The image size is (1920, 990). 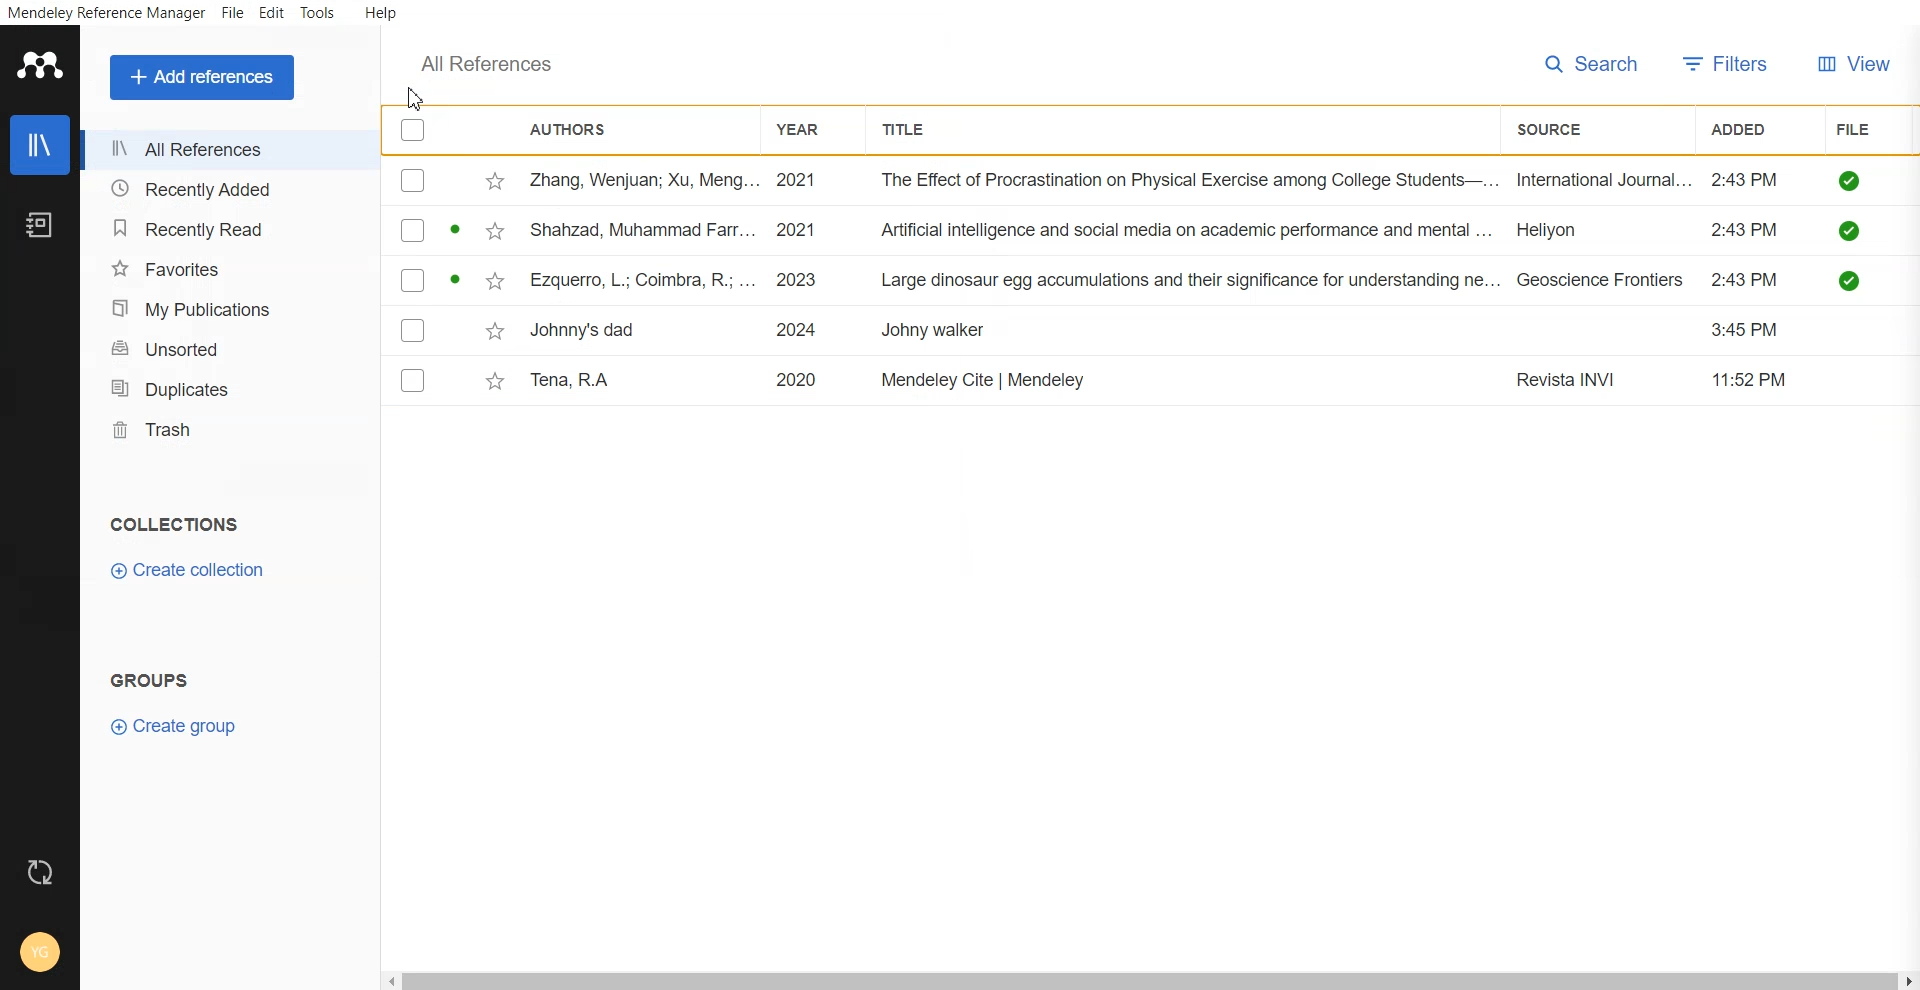 I want to click on 2020, so click(x=797, y=378).